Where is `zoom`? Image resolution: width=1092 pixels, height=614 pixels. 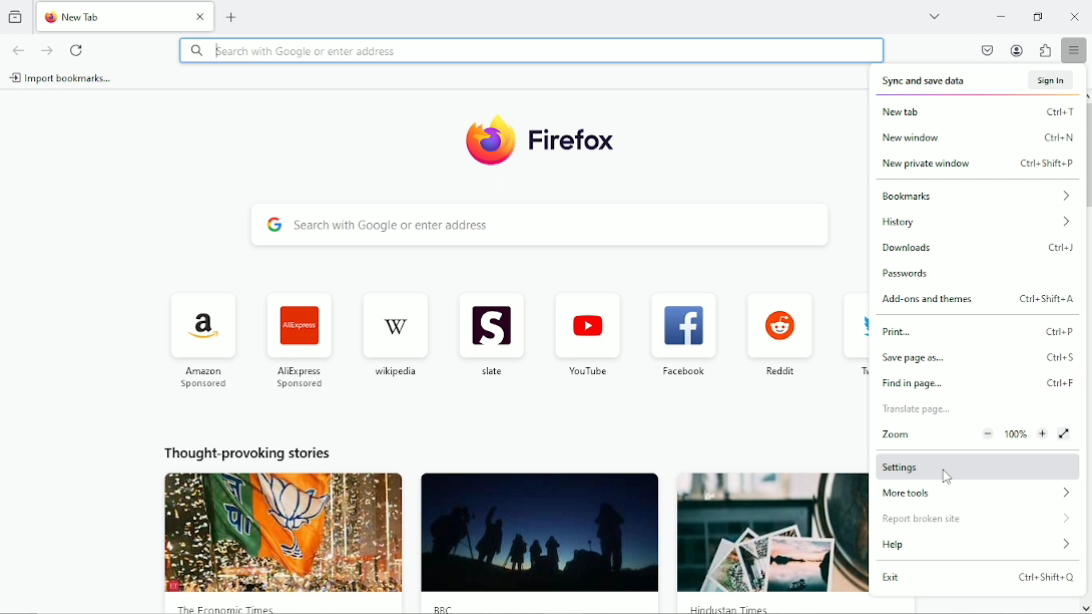 zoom is located at coordinates (960, 434).